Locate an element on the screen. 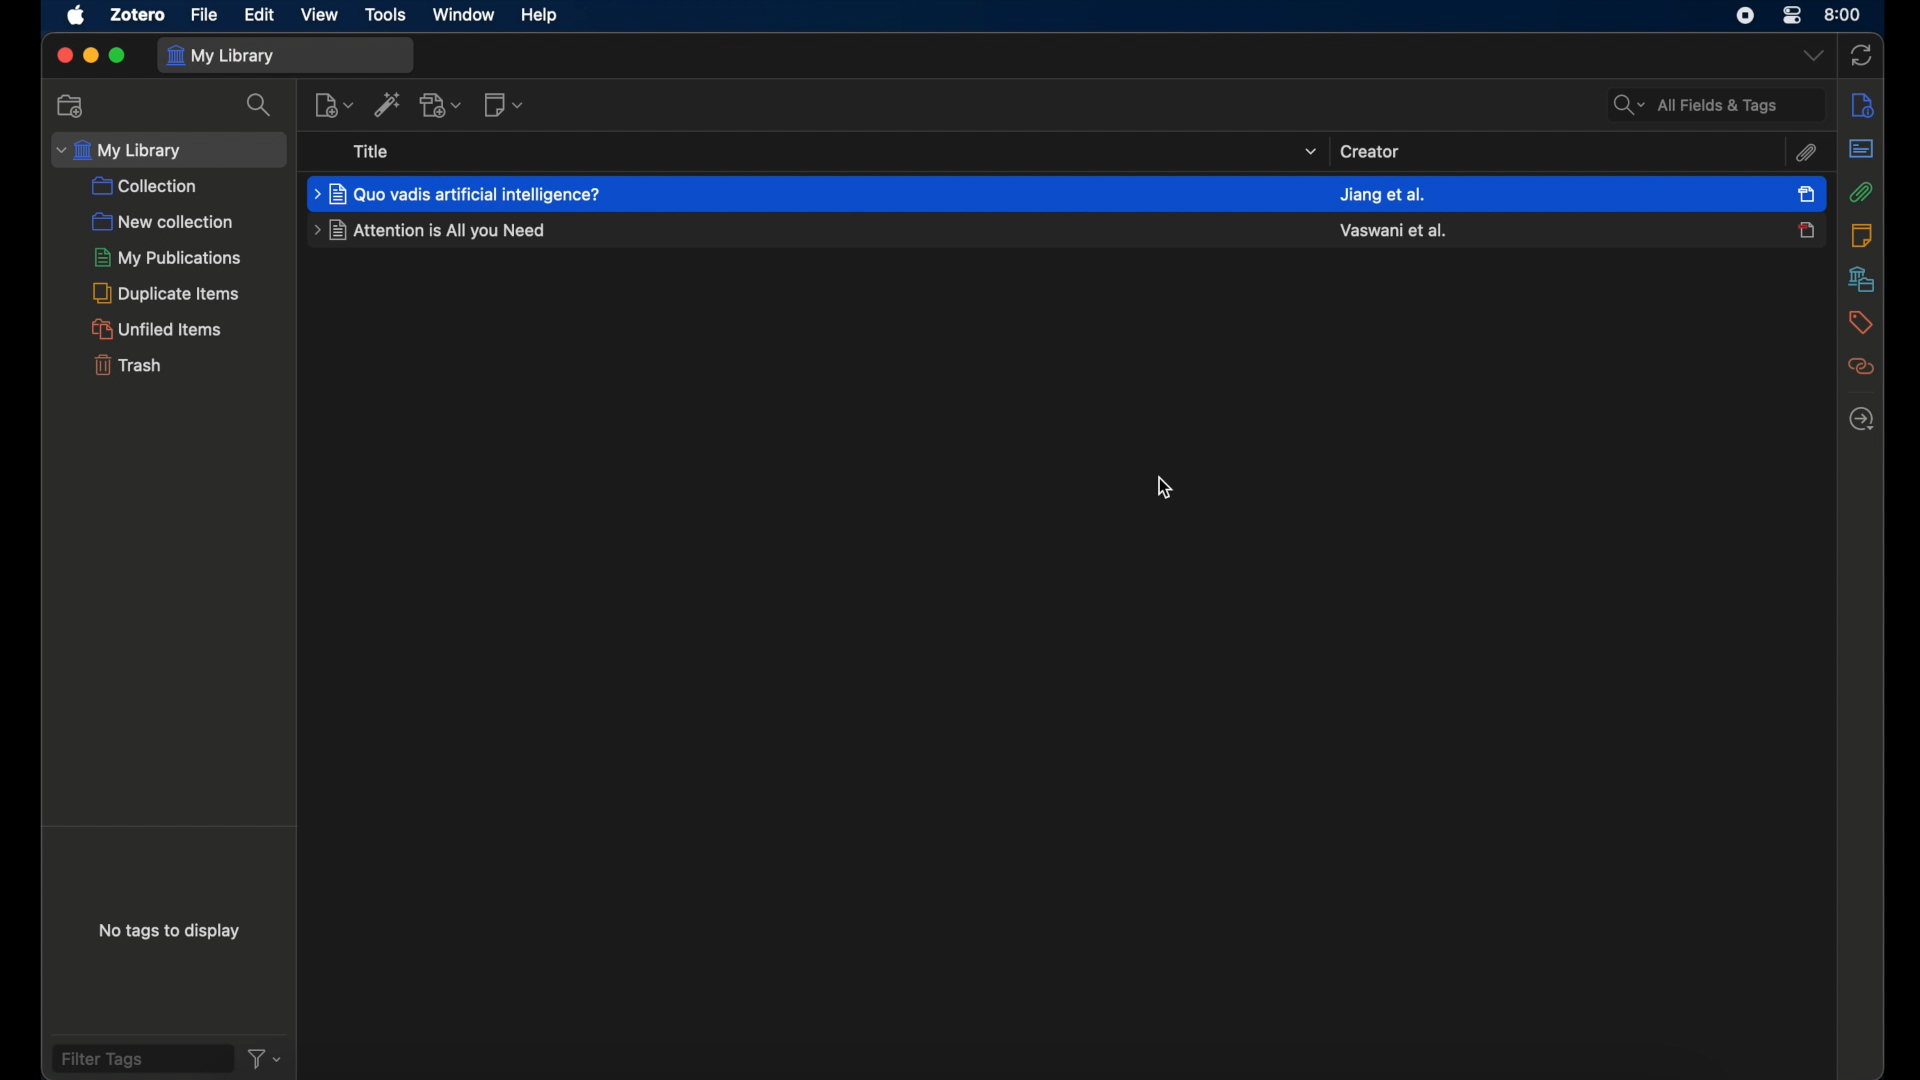  file is located at coordinates (205, 16).